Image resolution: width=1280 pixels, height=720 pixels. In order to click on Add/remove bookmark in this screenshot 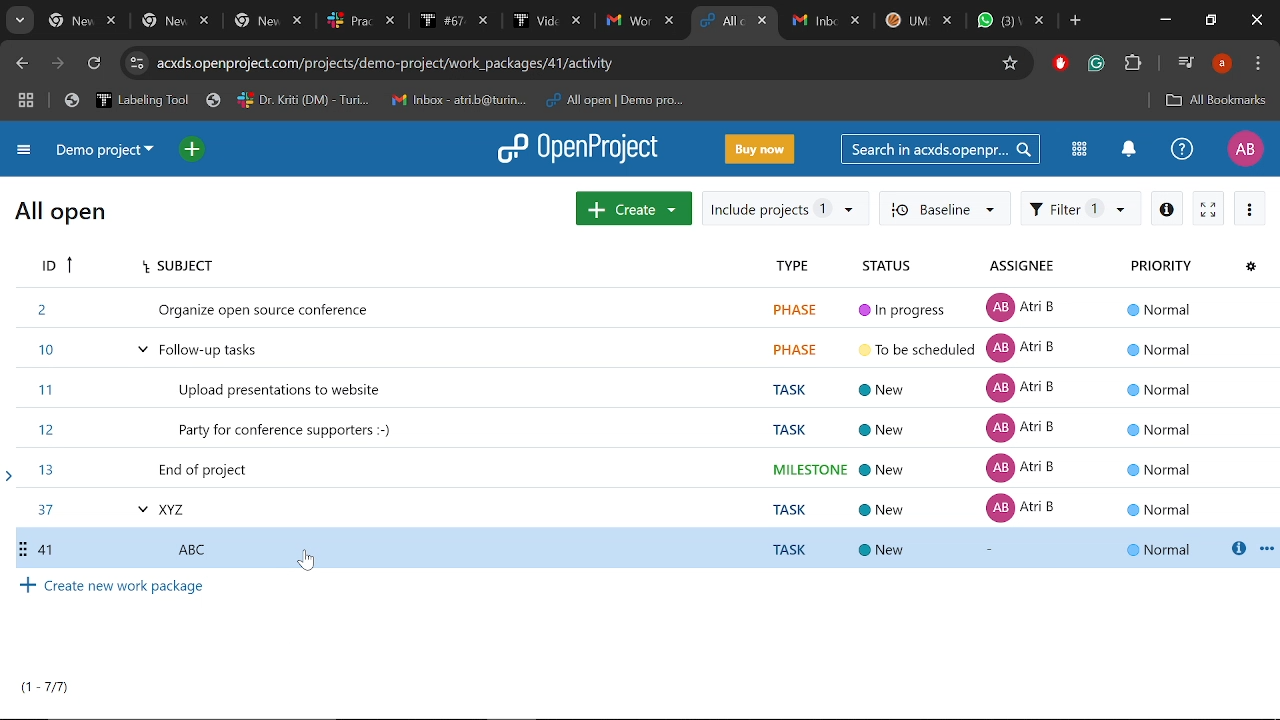, I will do `click(1012, 61)`.